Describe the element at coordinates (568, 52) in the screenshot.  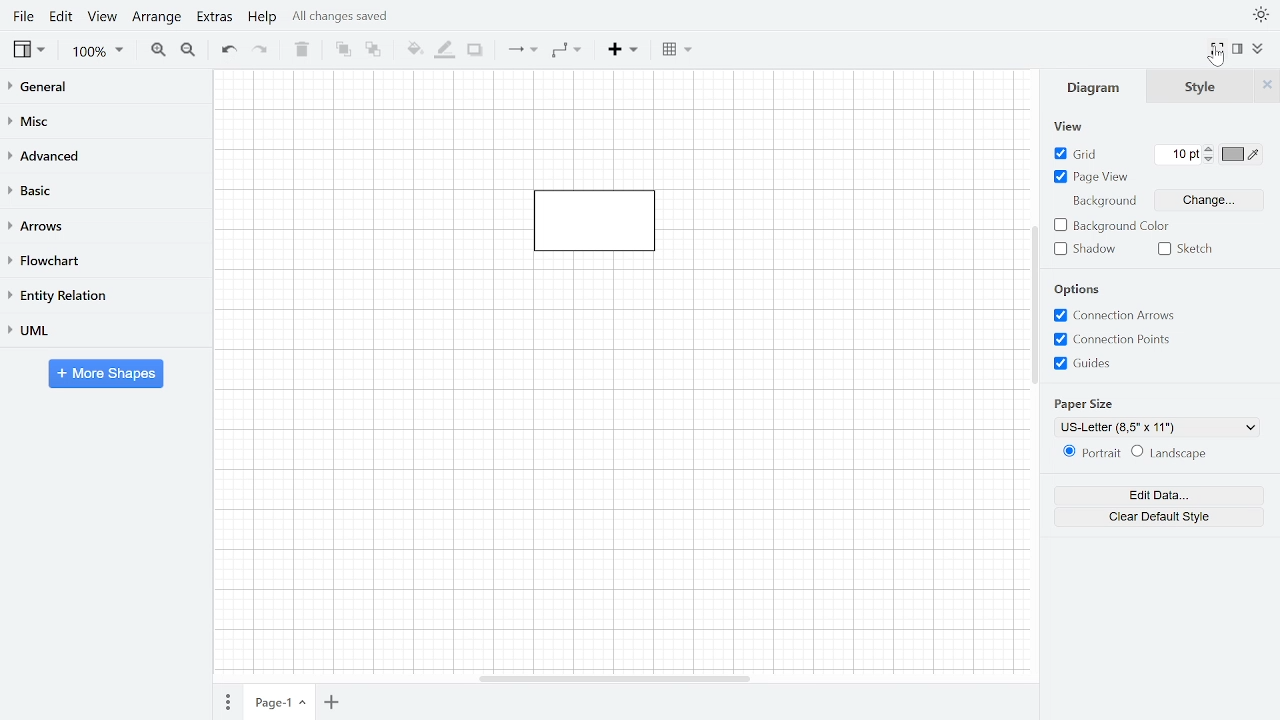
I see `Waypoints` at that location.